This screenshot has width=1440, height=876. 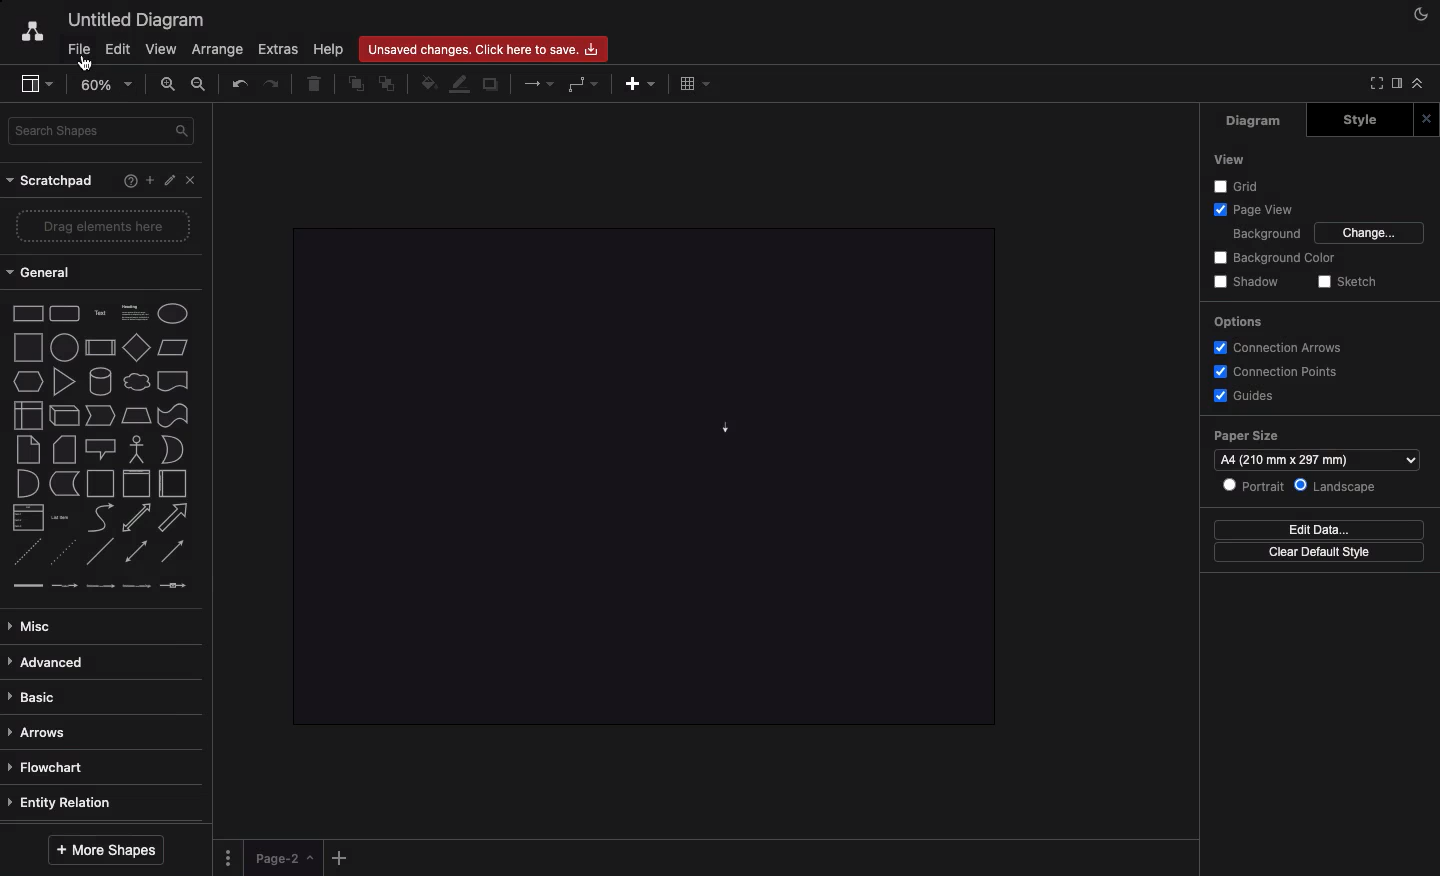 What do you see at coordinates (44, 732) in the screenshot?
I see `Arrows` at bounding box center [44, 732].